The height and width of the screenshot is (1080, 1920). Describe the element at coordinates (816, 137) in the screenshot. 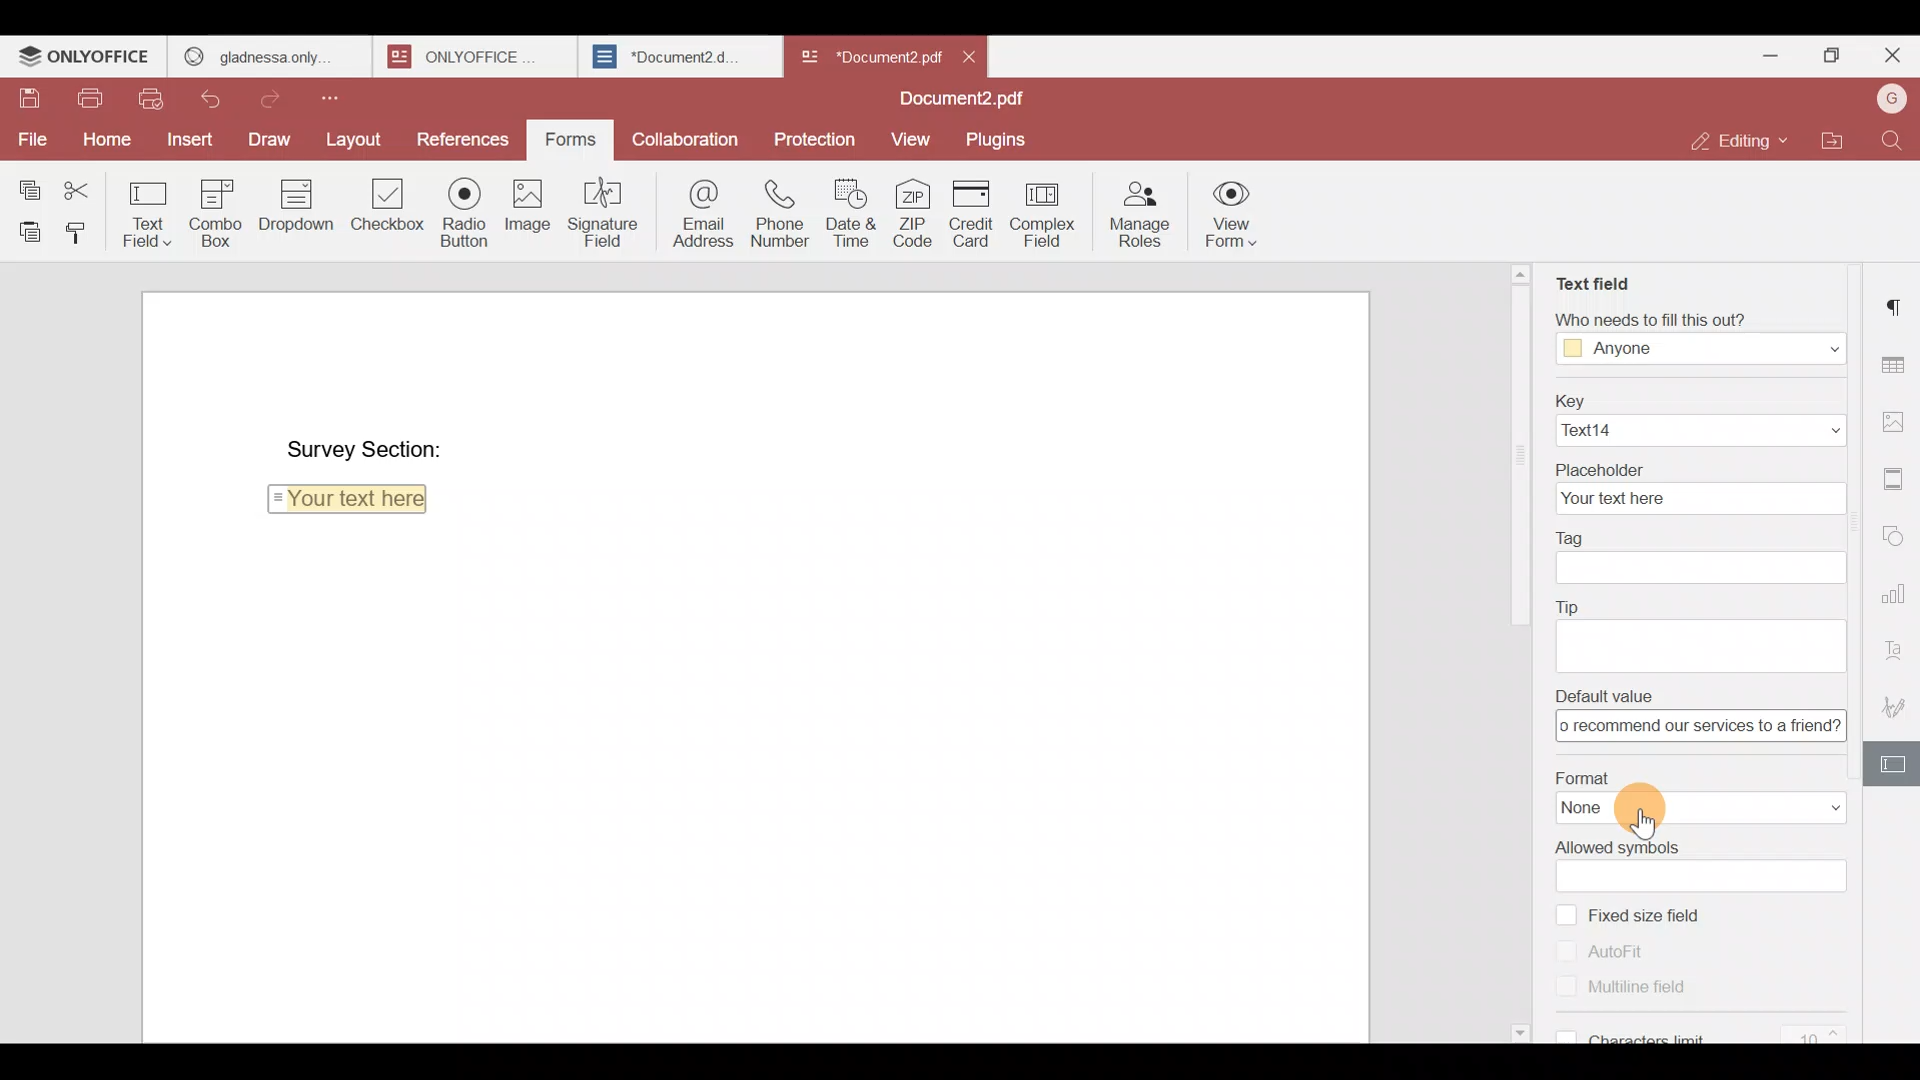

I see `Protection` at that location.